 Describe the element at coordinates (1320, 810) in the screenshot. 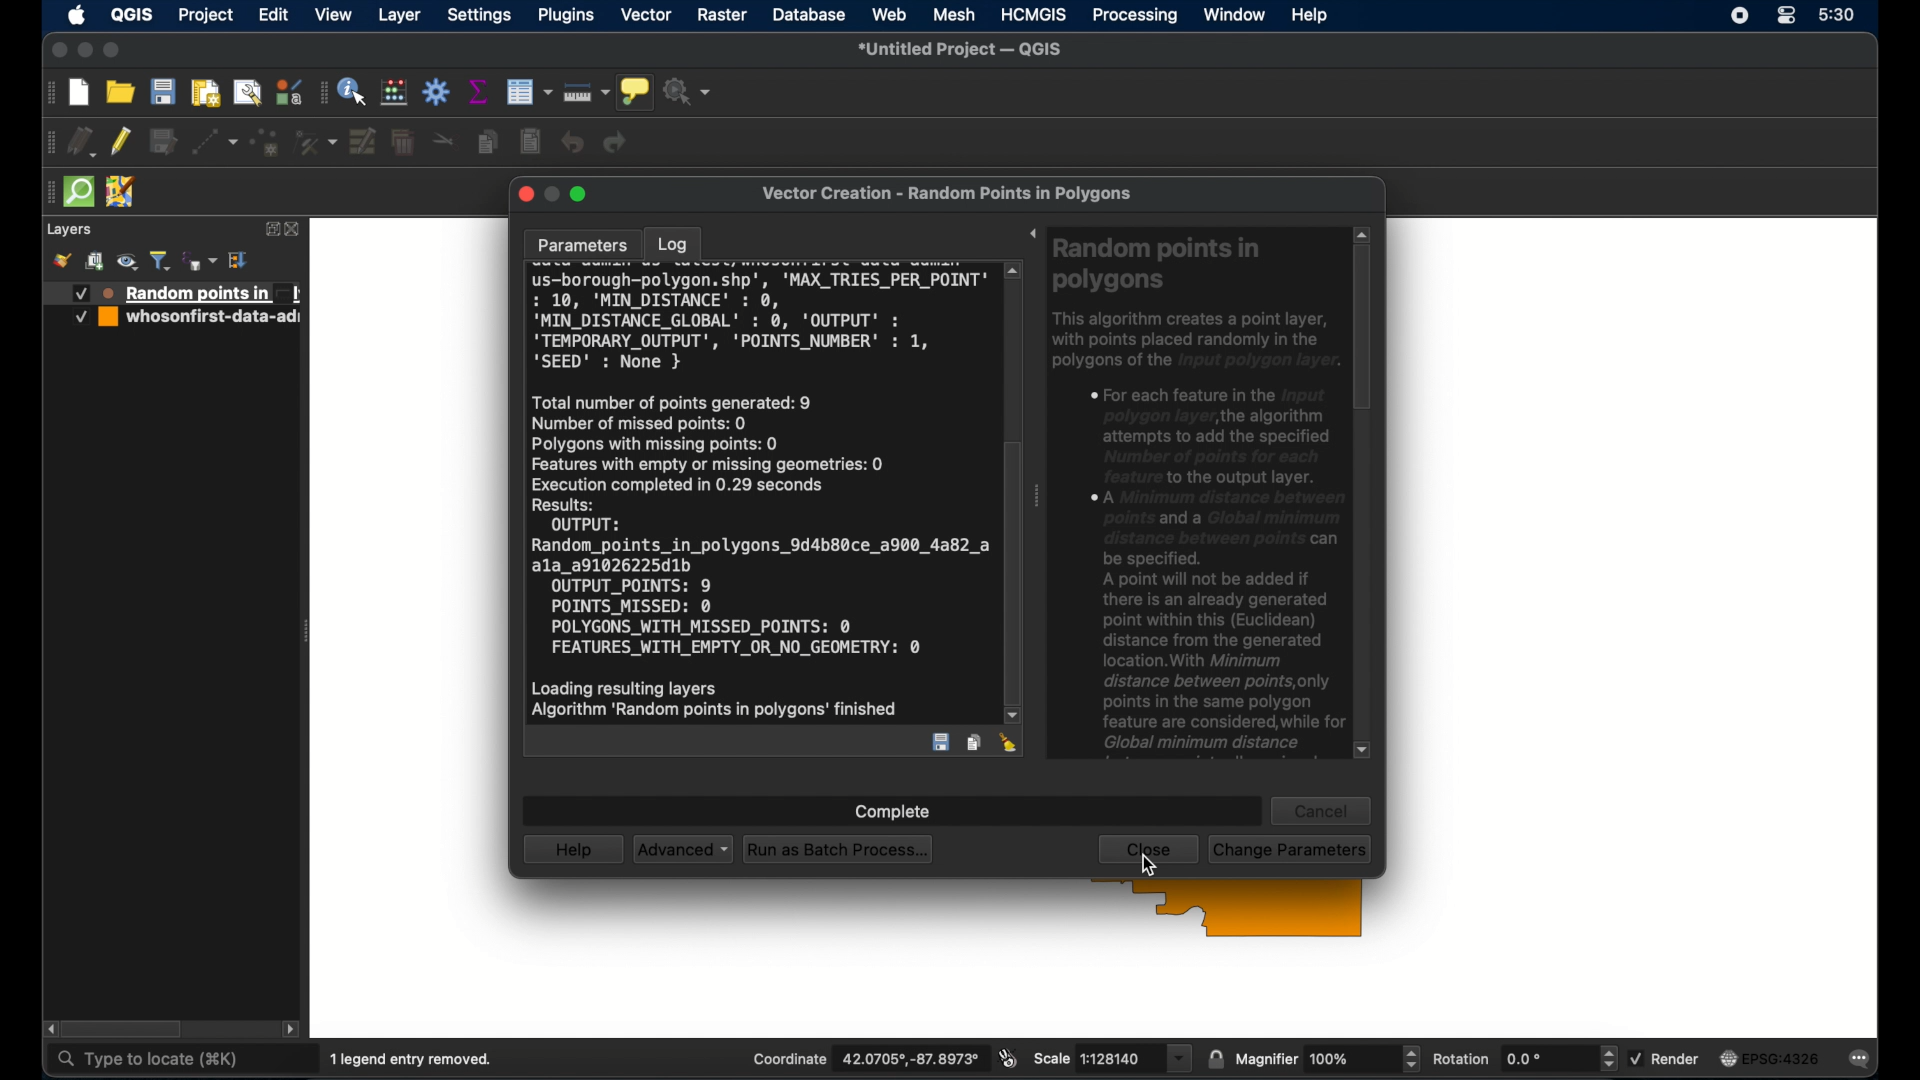

I see `cancel` at that location.